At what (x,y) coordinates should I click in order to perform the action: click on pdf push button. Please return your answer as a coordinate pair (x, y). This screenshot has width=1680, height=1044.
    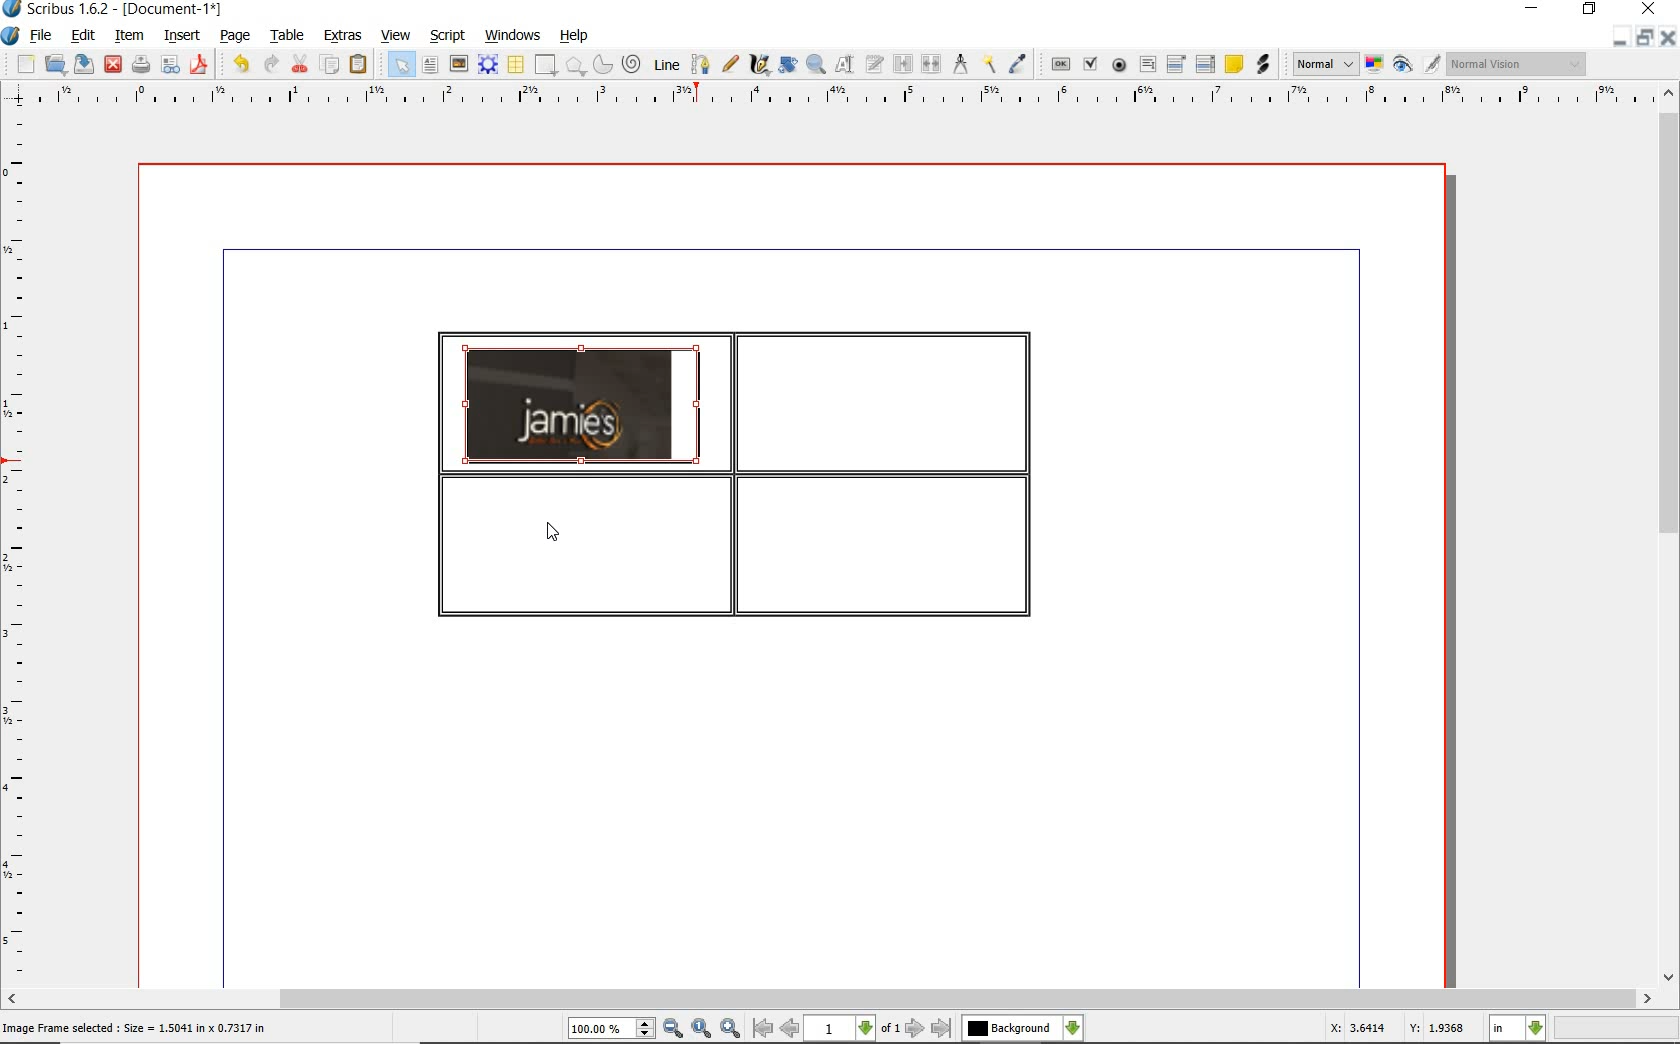
    Looking at the image, I should click on (1061, 63).